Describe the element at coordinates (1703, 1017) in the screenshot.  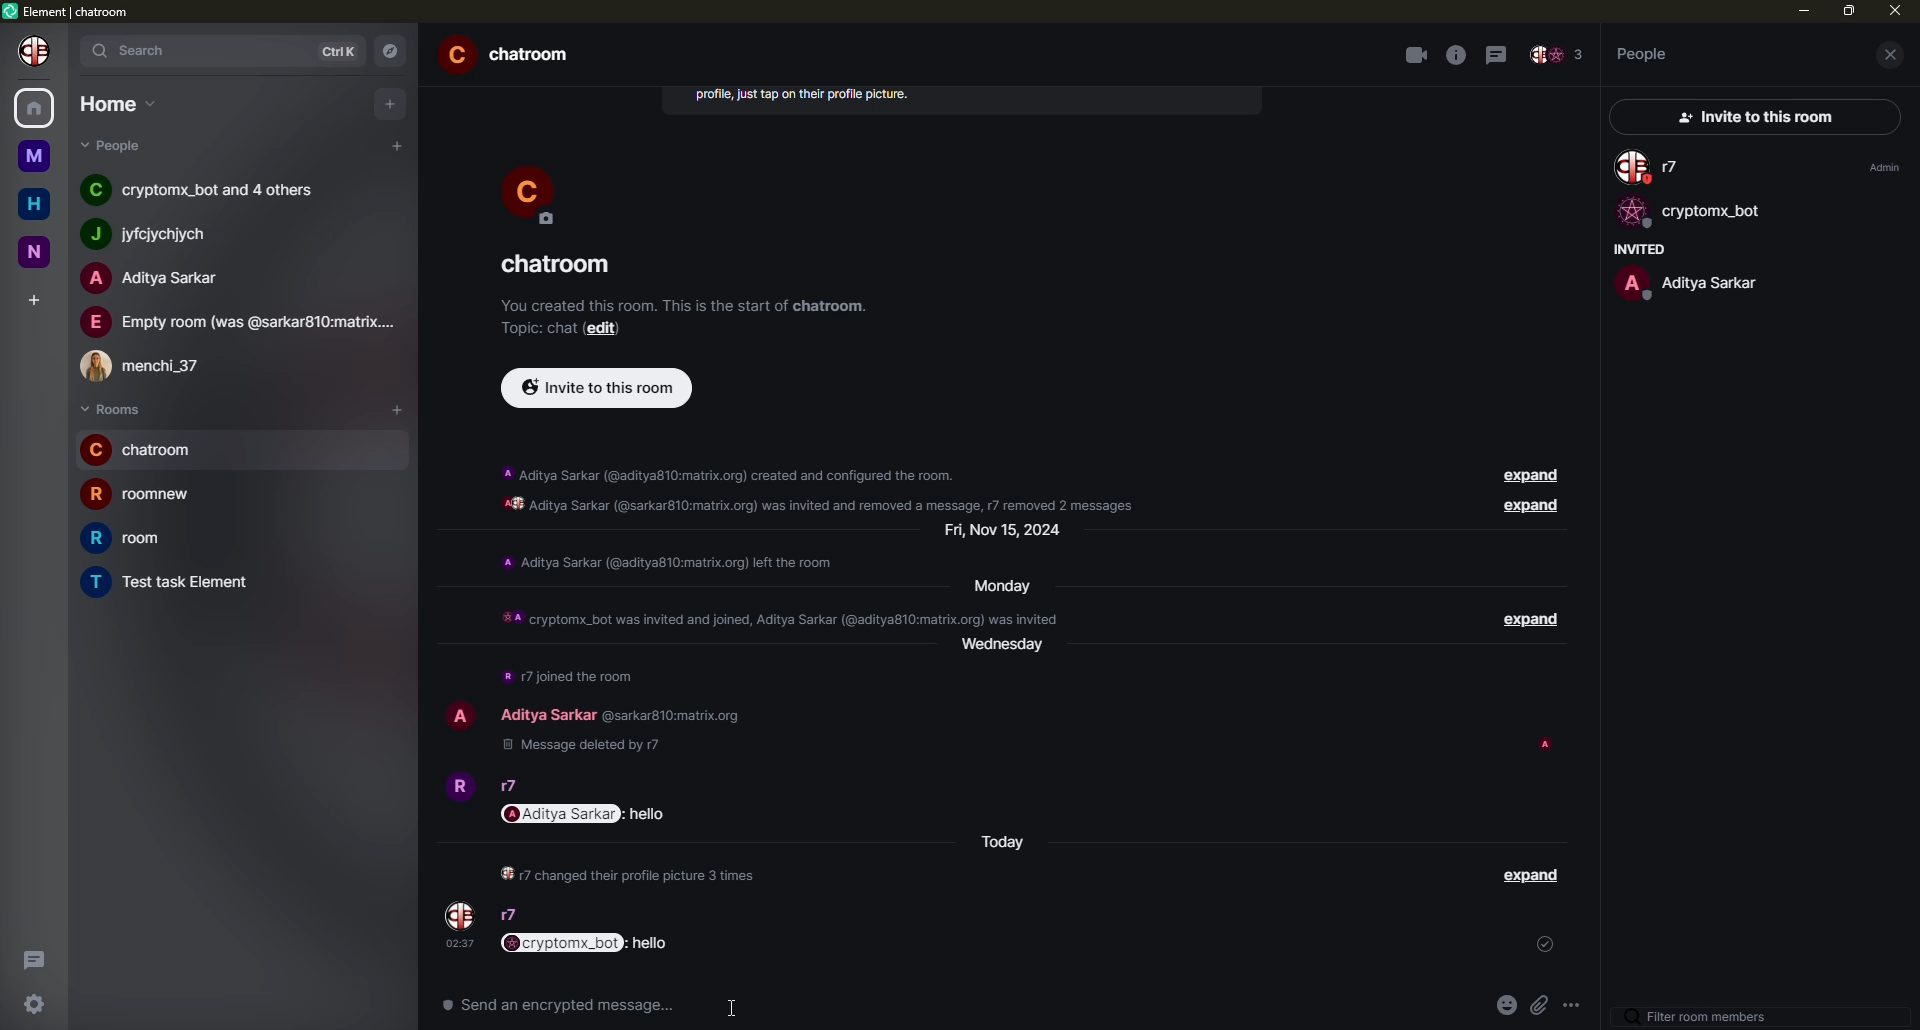
I see `filter room members` at that location.